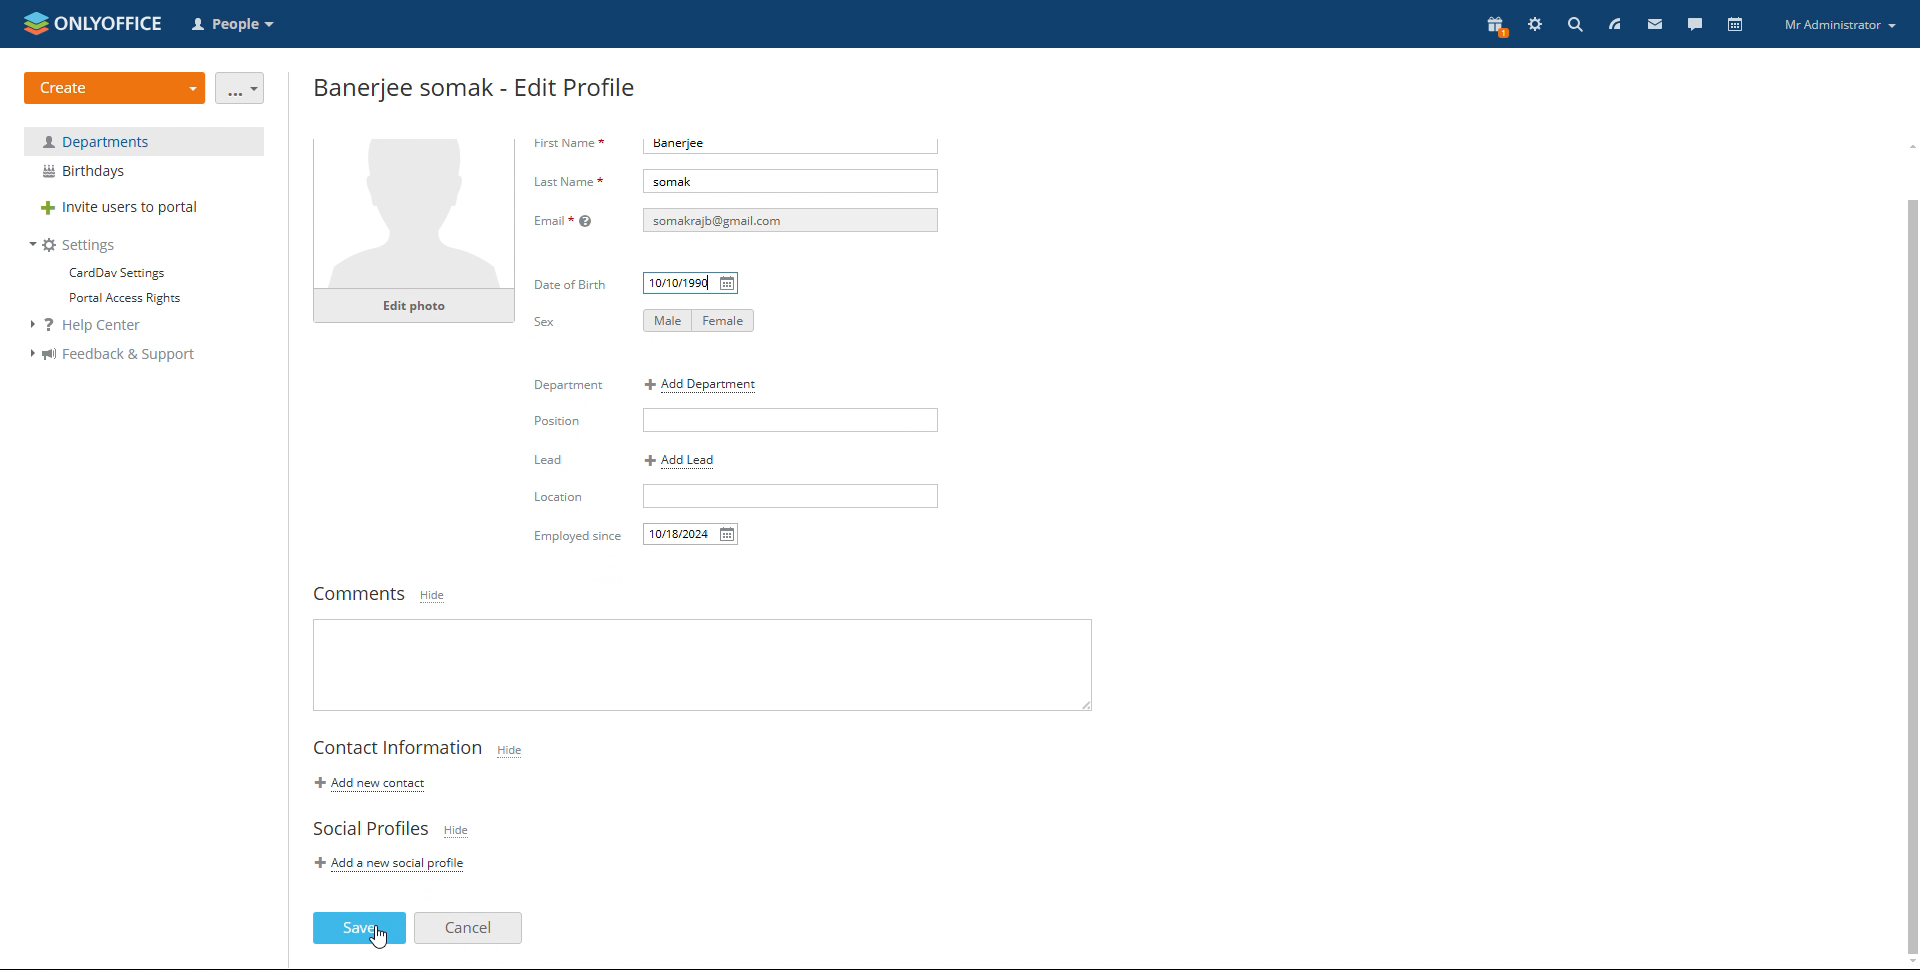 The width and height of the screenshot is (1920, 970). What do you see at coordinates (797, 145) in the screenshot?
I see `first name` at bounding box center [797, 145].